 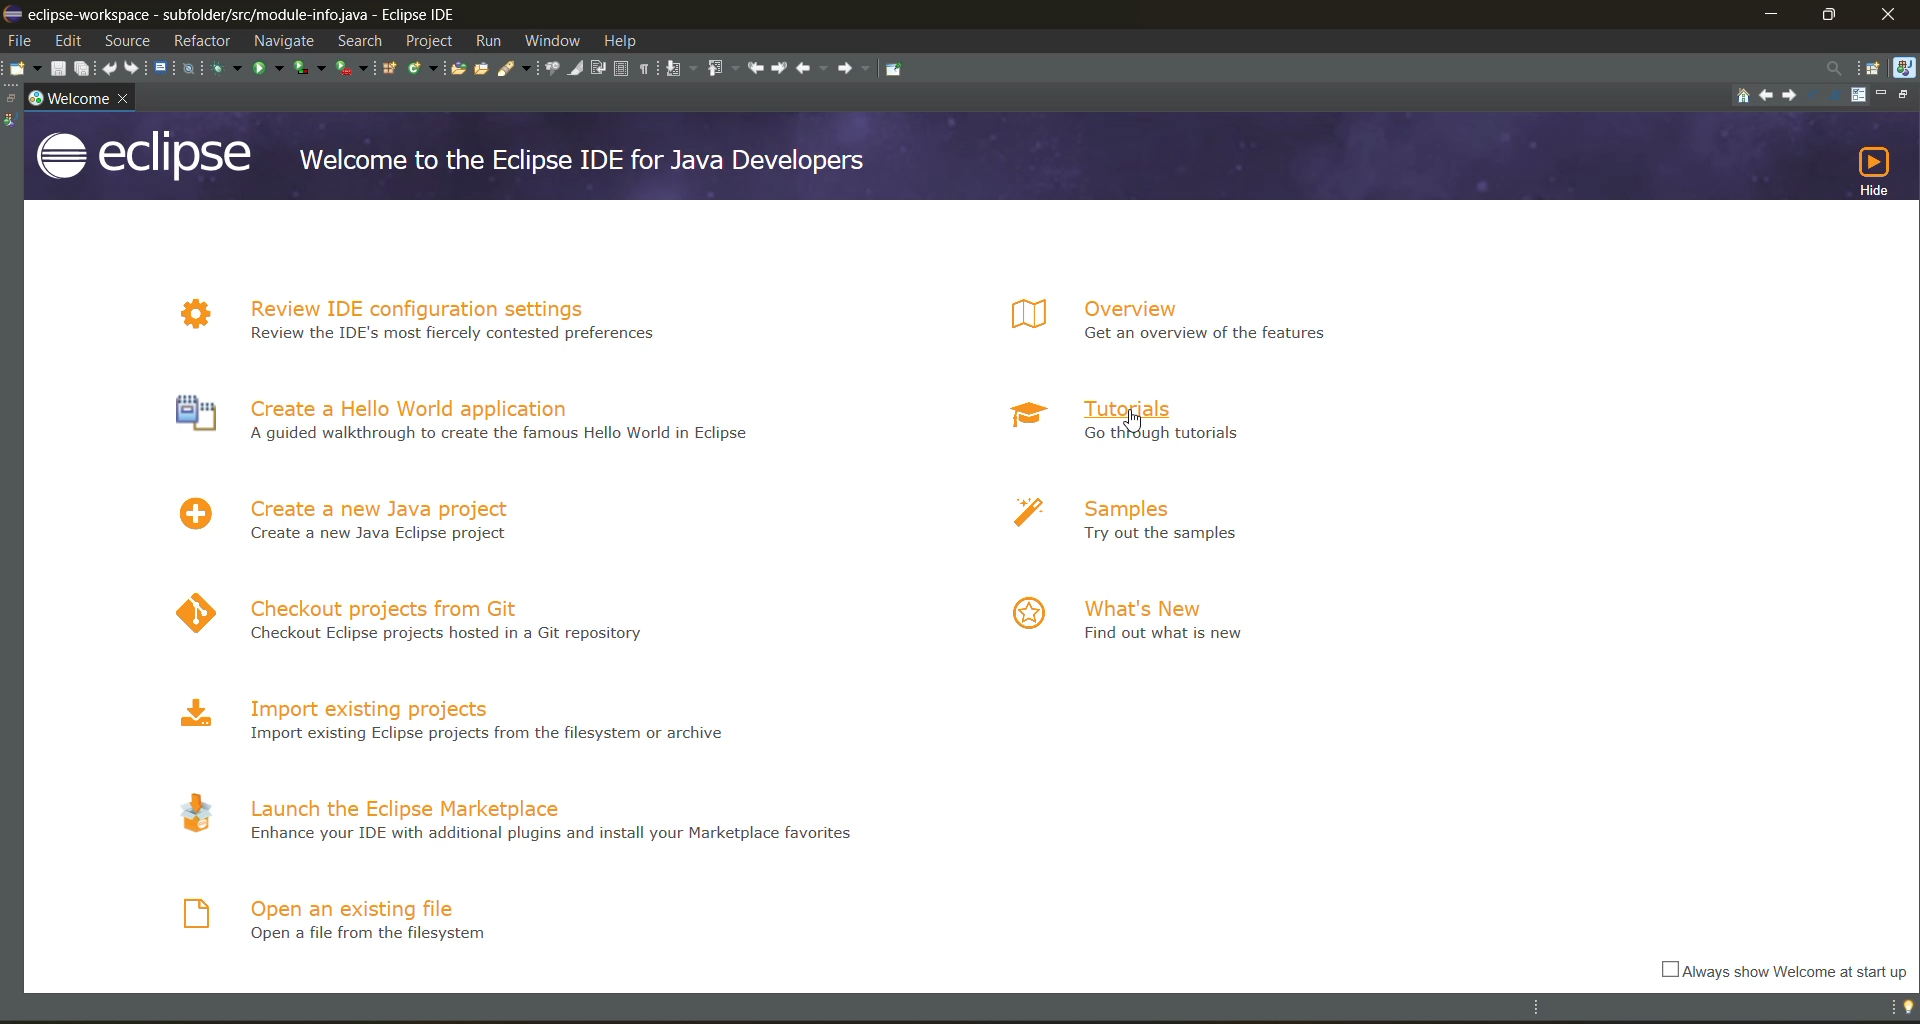 I want to click on new java class, so click(x=425, y=68).